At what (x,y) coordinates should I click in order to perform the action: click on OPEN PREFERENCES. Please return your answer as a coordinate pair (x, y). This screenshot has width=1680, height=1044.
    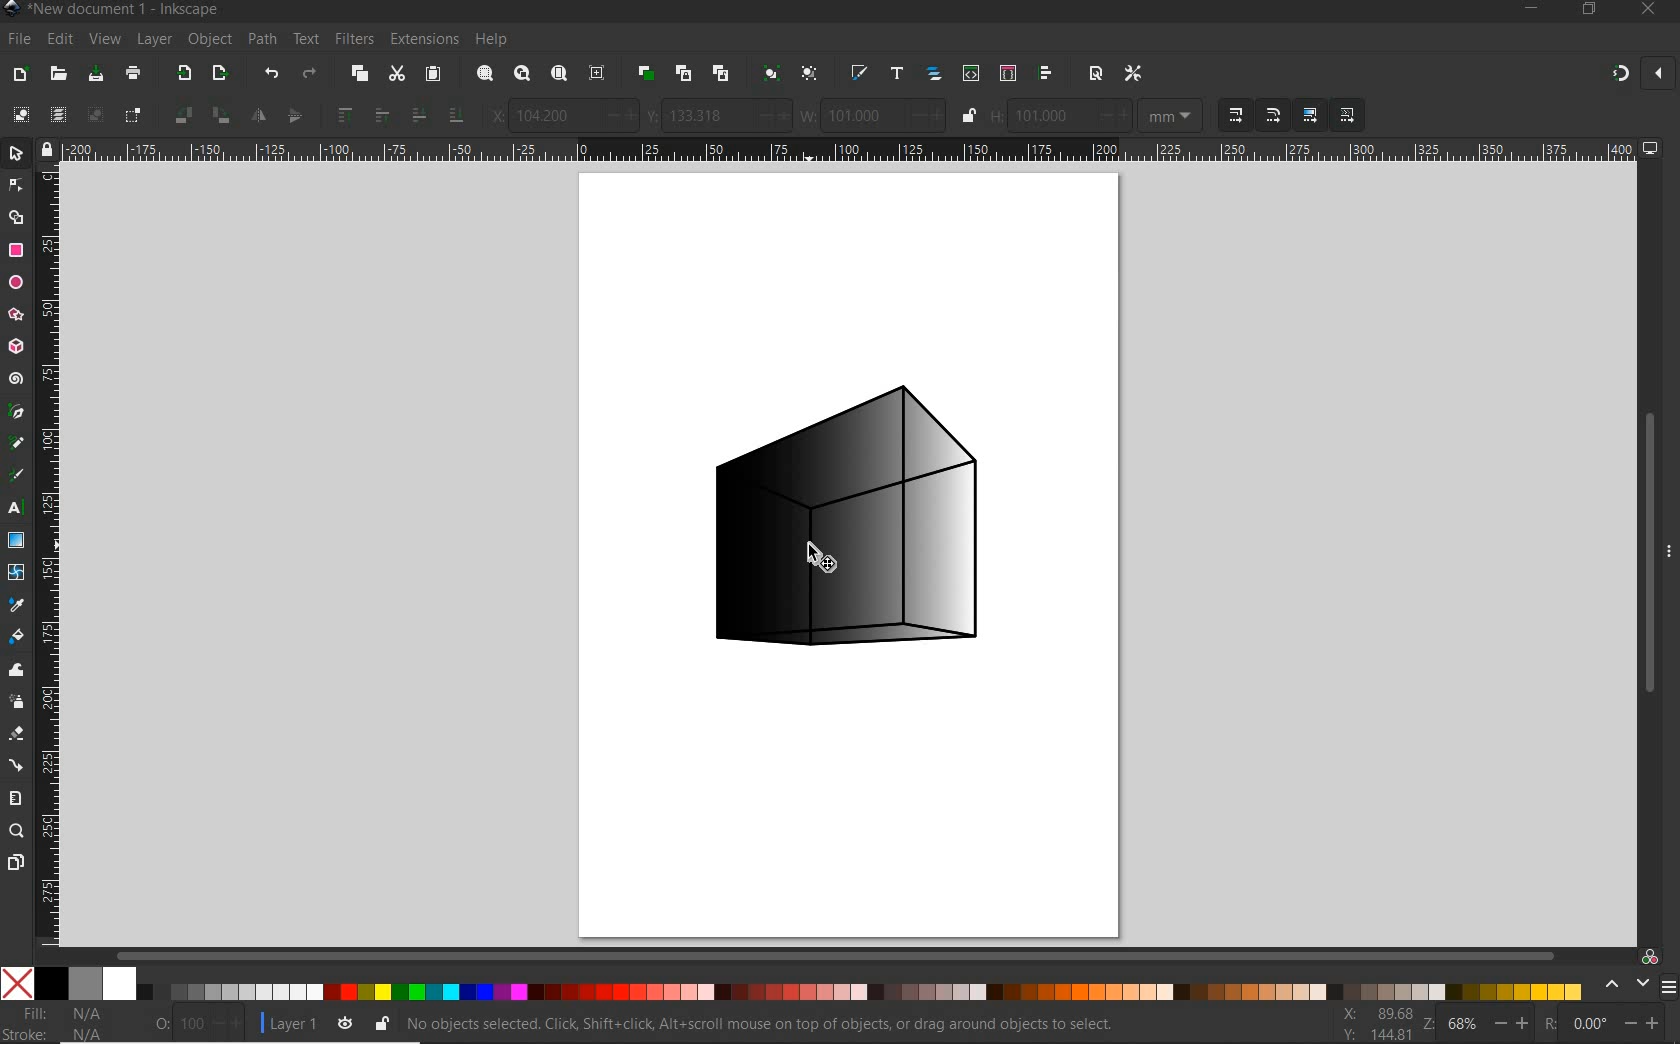
    Looking at the image, I should click on (1134, 71).